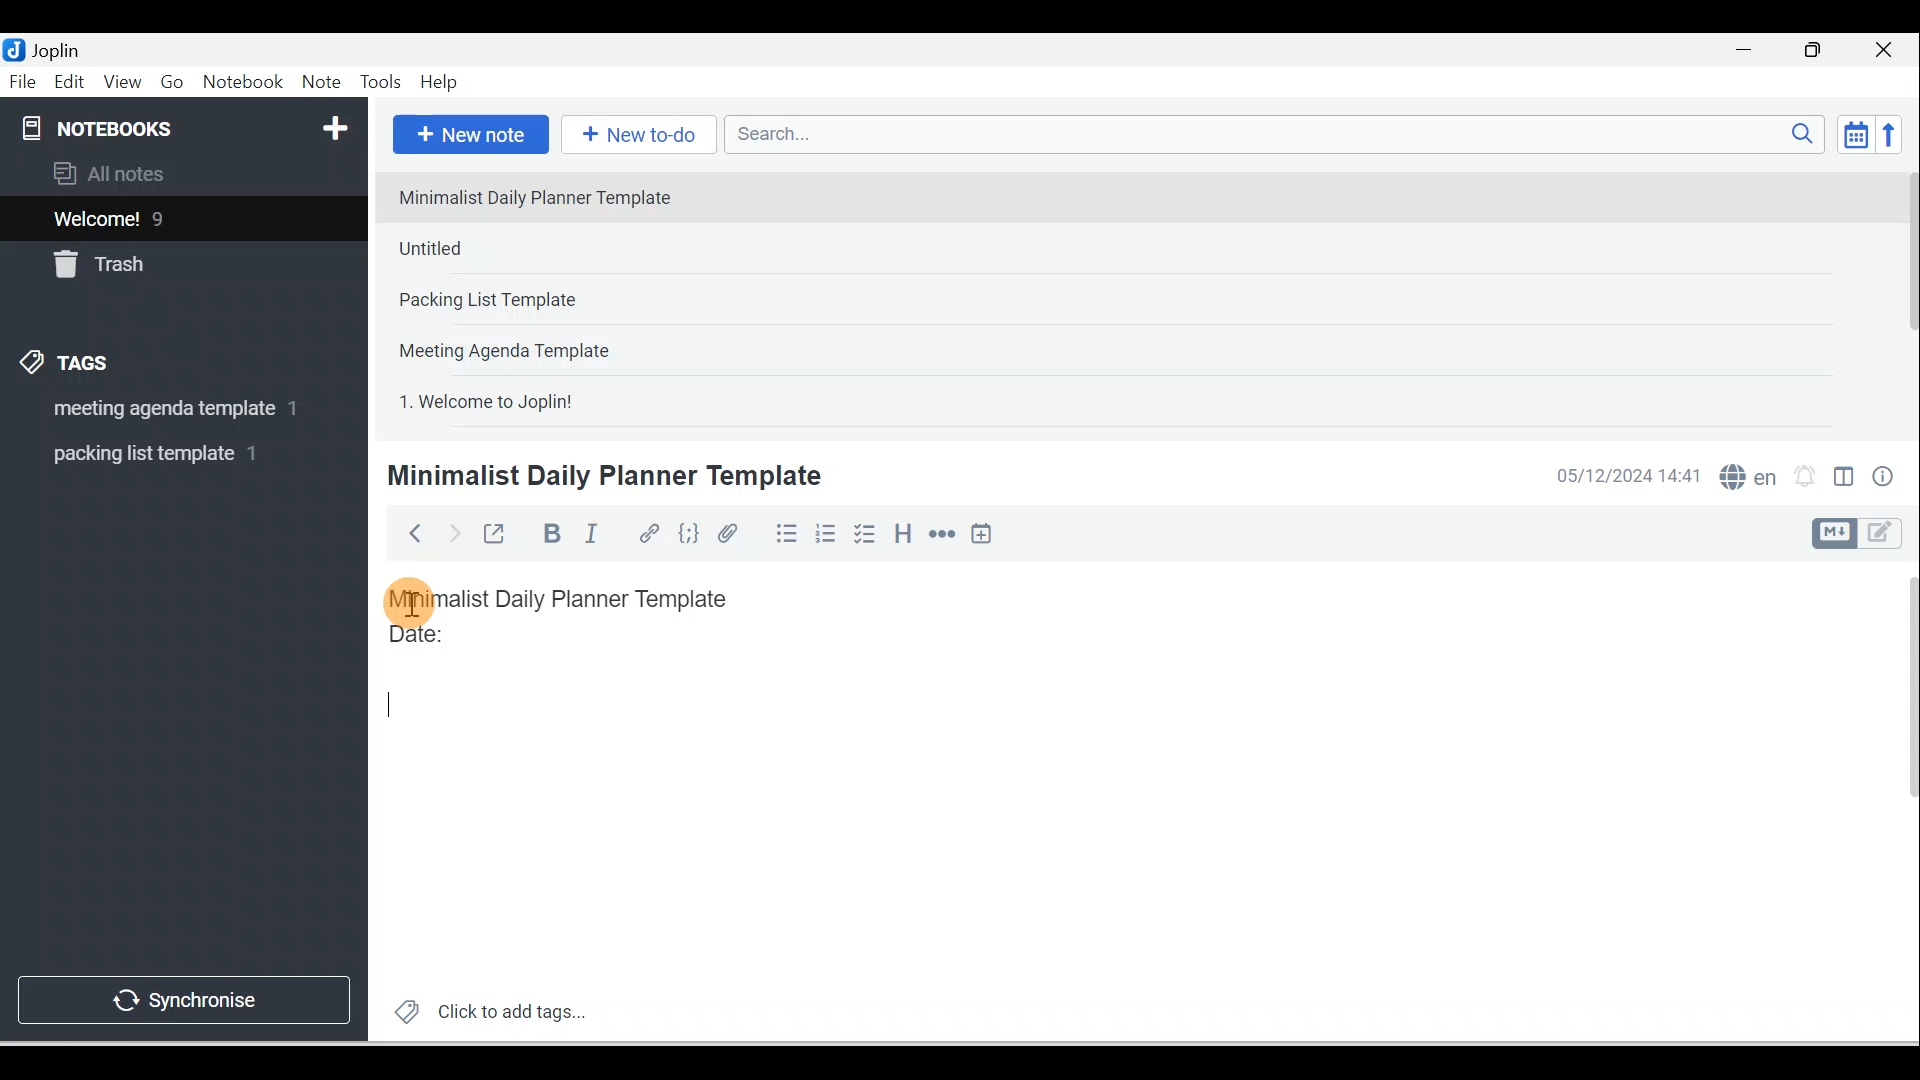  I want to click on Reverse sort, so click(1895, 134).